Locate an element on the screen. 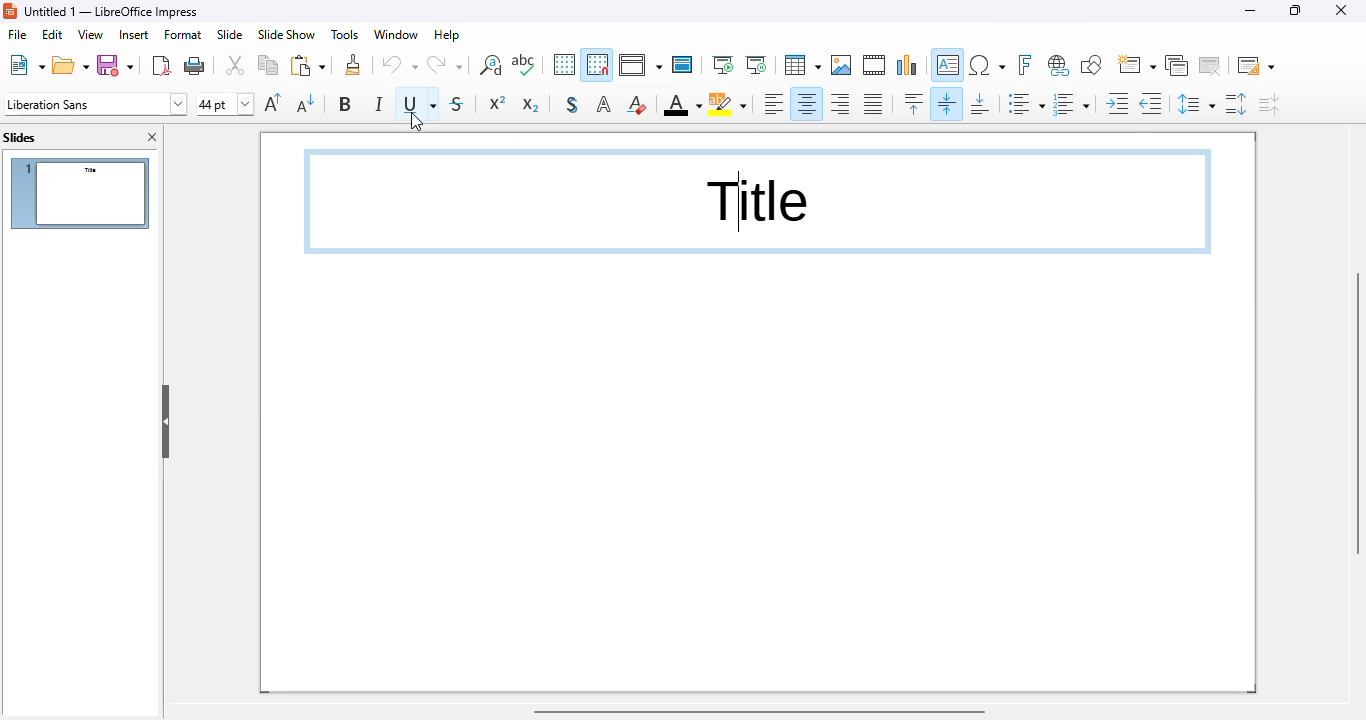  start from first slide is located at coordinates (723, 65).